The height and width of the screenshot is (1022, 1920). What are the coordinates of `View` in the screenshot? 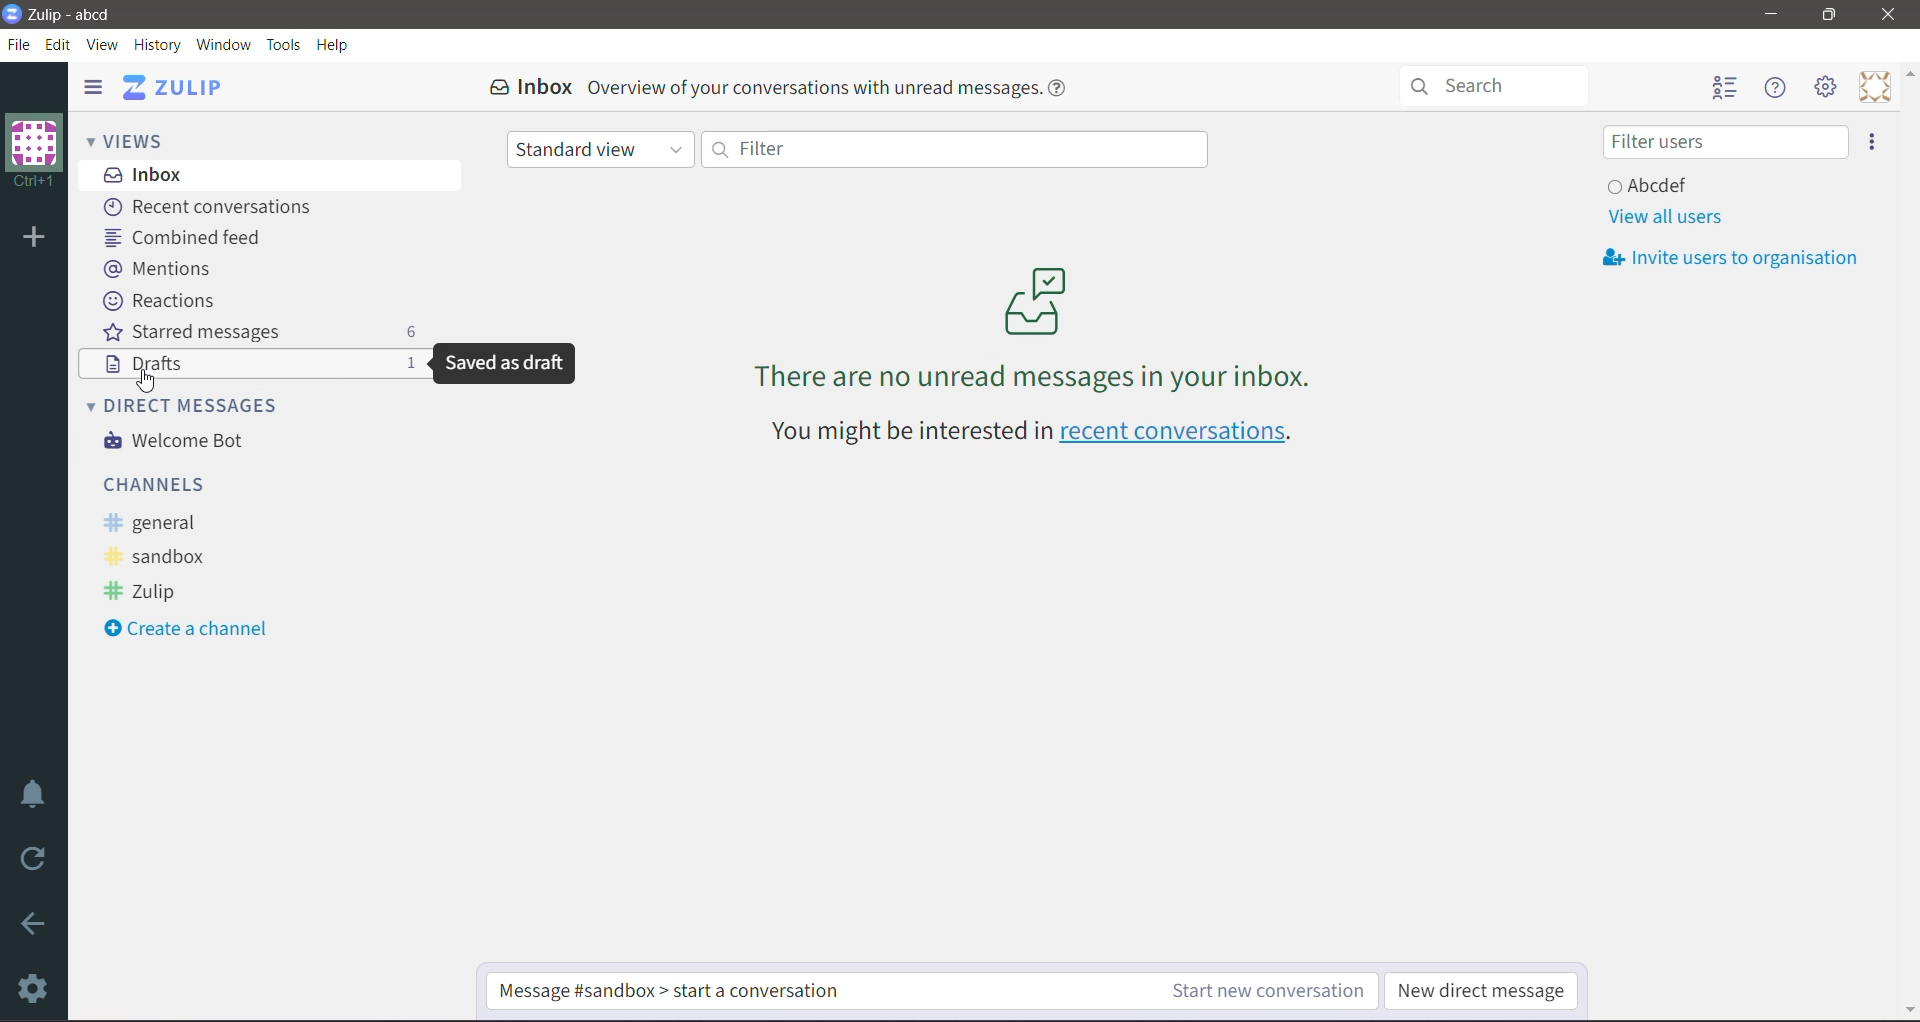 It's located at (104, 45).